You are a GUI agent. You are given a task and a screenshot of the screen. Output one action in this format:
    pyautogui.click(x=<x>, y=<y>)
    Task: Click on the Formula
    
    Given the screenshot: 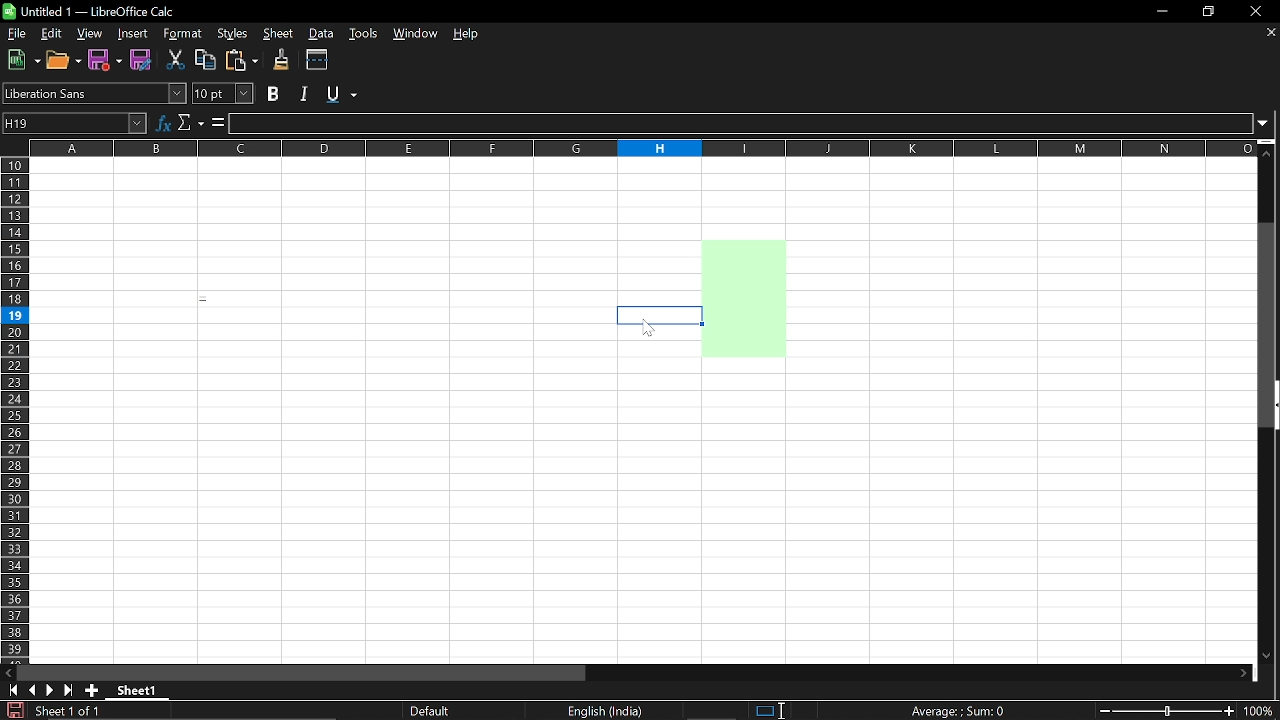 What is the action you would take?
    pyautogui.click(x=958, y=710)
    